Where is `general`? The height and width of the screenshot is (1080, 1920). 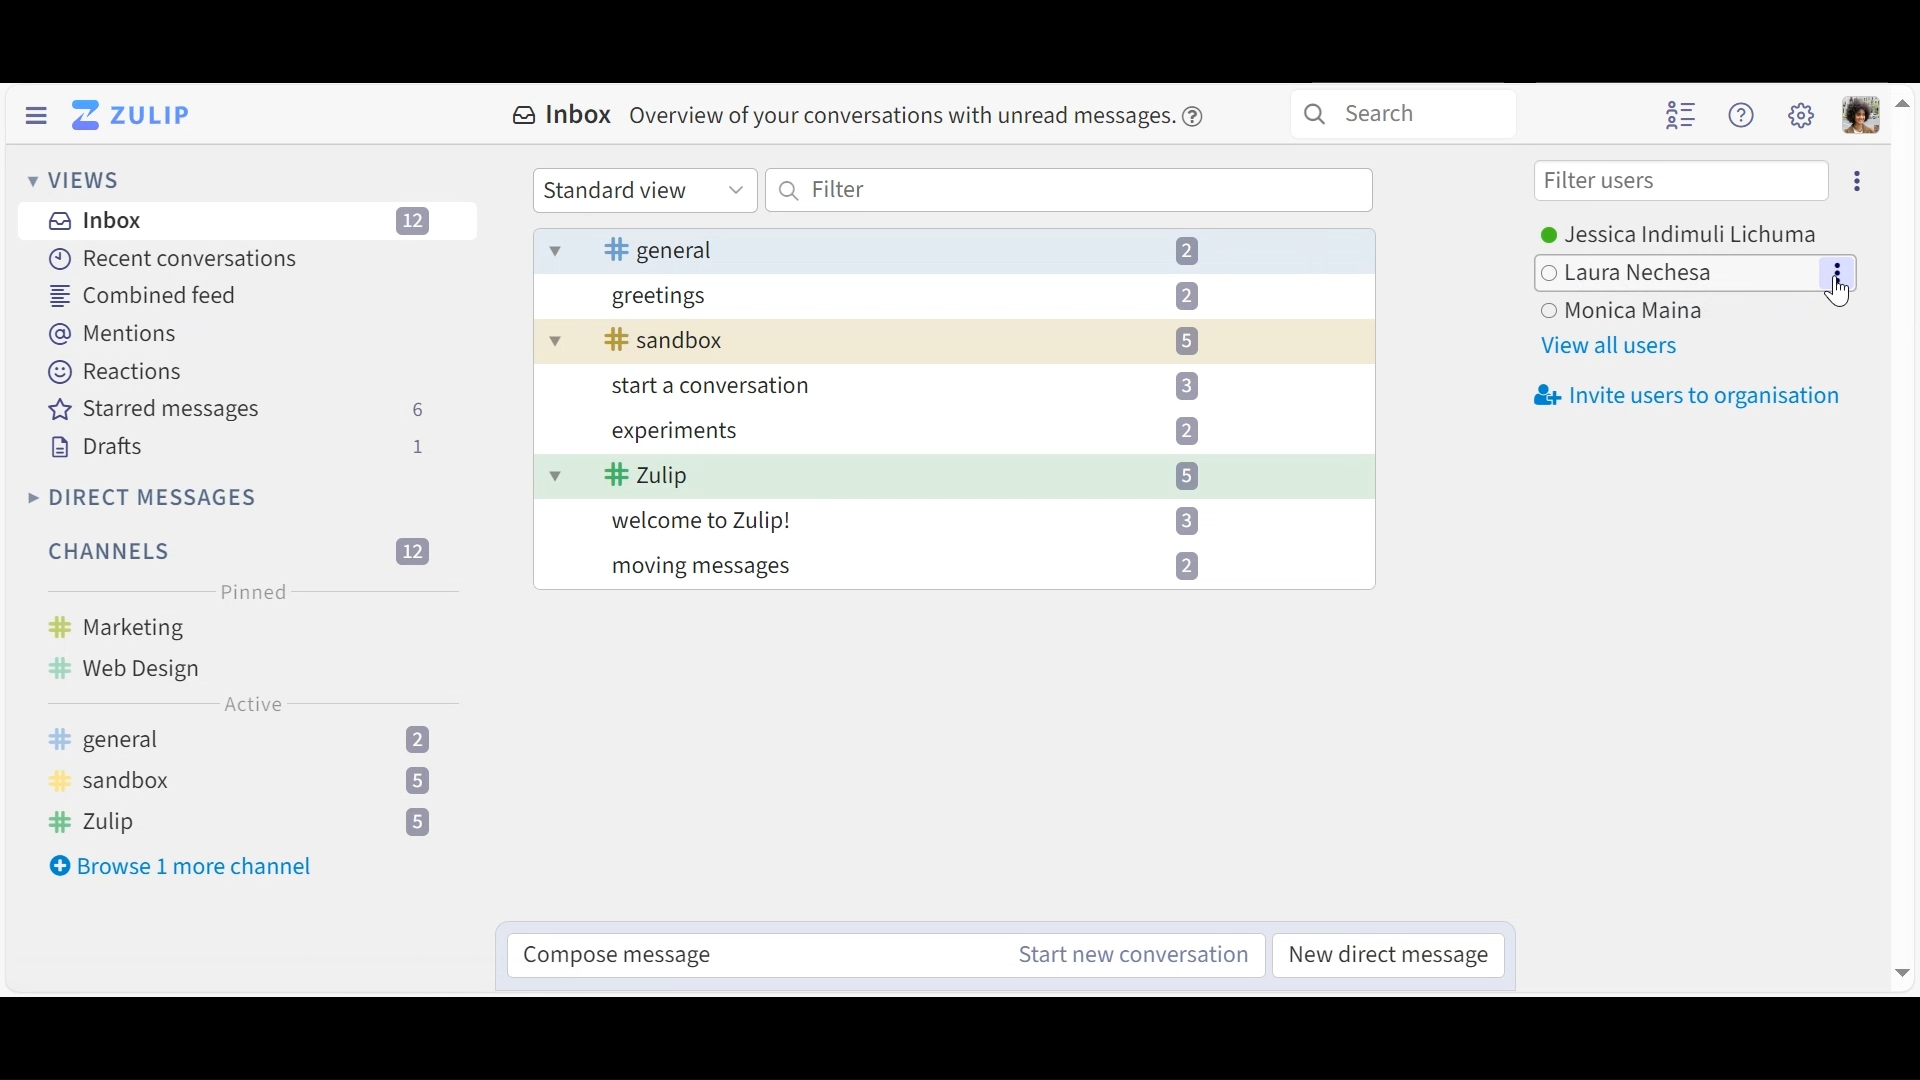 general is located at coordinates (873, 248).